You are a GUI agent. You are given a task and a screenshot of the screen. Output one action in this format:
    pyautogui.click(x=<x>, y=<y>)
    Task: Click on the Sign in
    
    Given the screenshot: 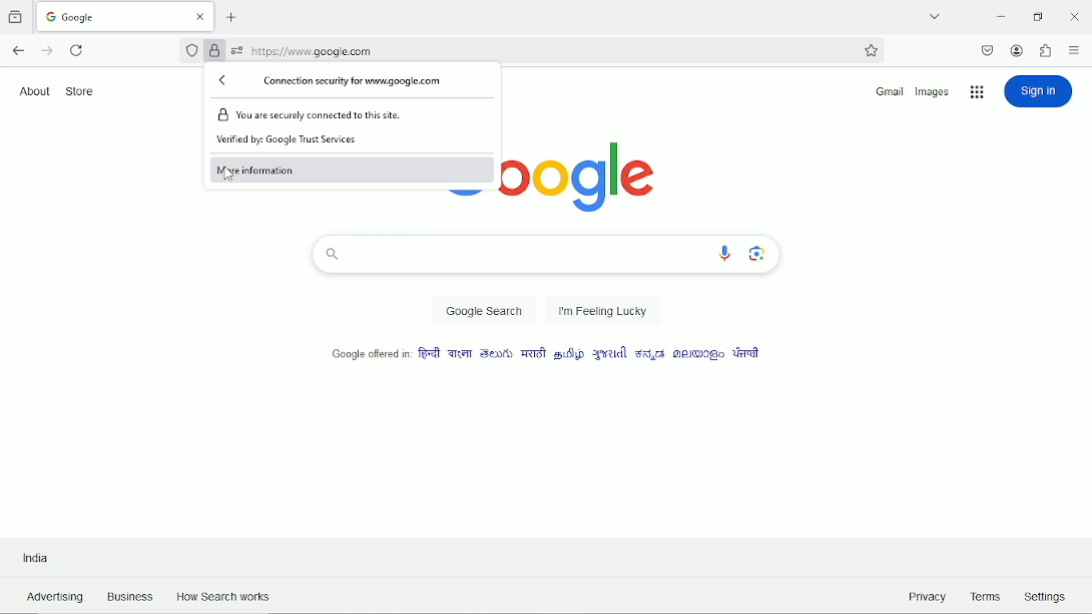 What is the action you would take?
    pyautogui.click(x=1041, y=90)
    